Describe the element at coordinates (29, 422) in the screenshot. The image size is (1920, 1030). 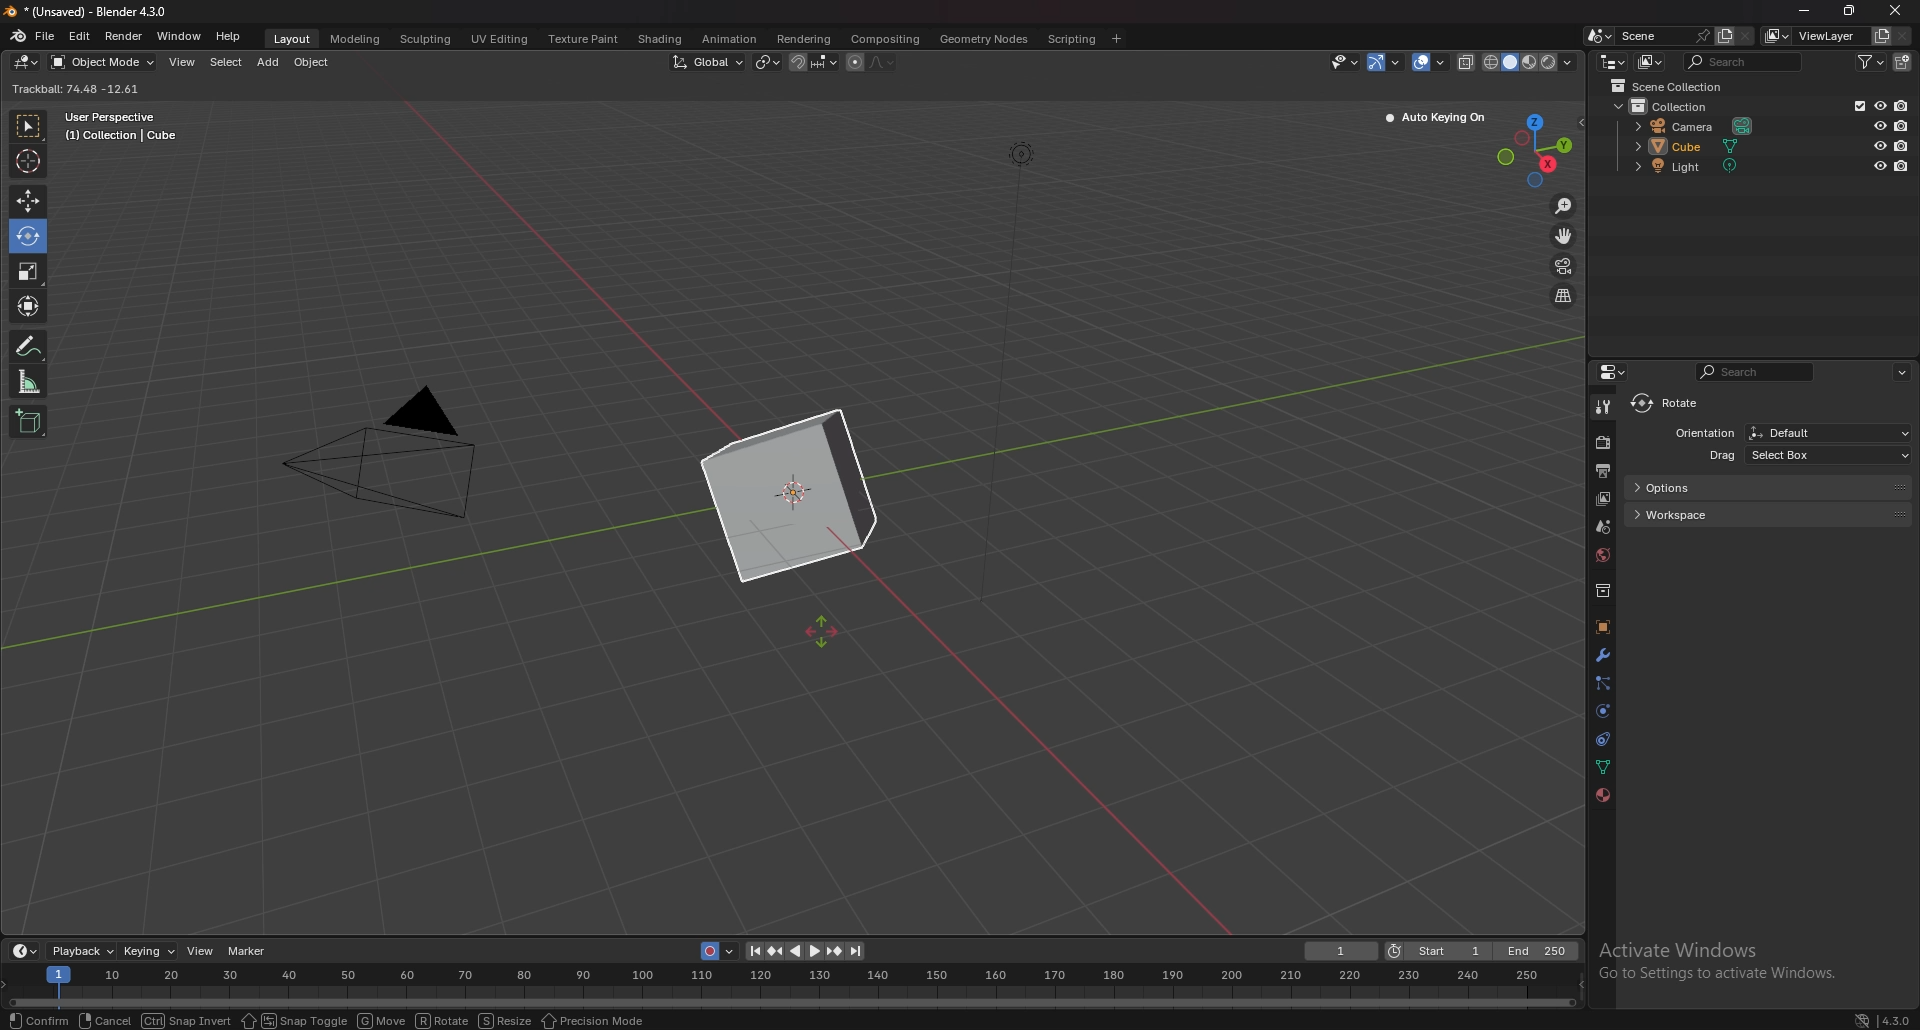
I see `add cube` at that location.